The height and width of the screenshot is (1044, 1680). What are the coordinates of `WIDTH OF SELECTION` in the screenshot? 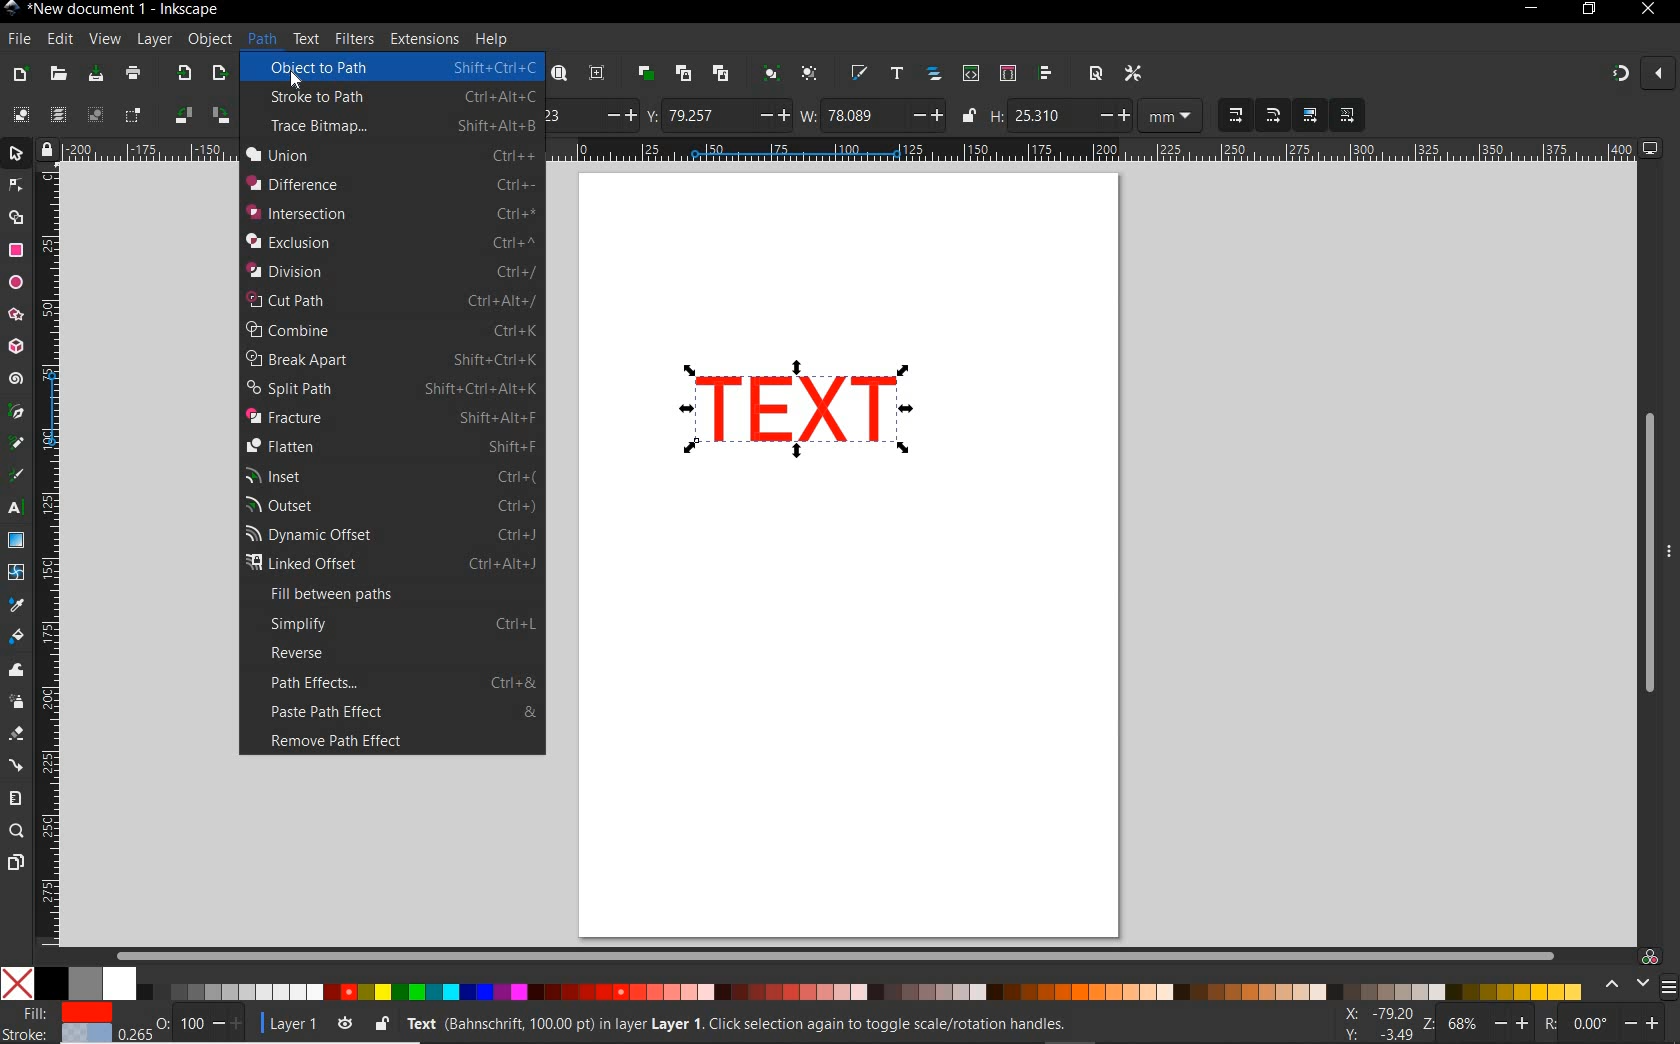 It's located at (872, 115).